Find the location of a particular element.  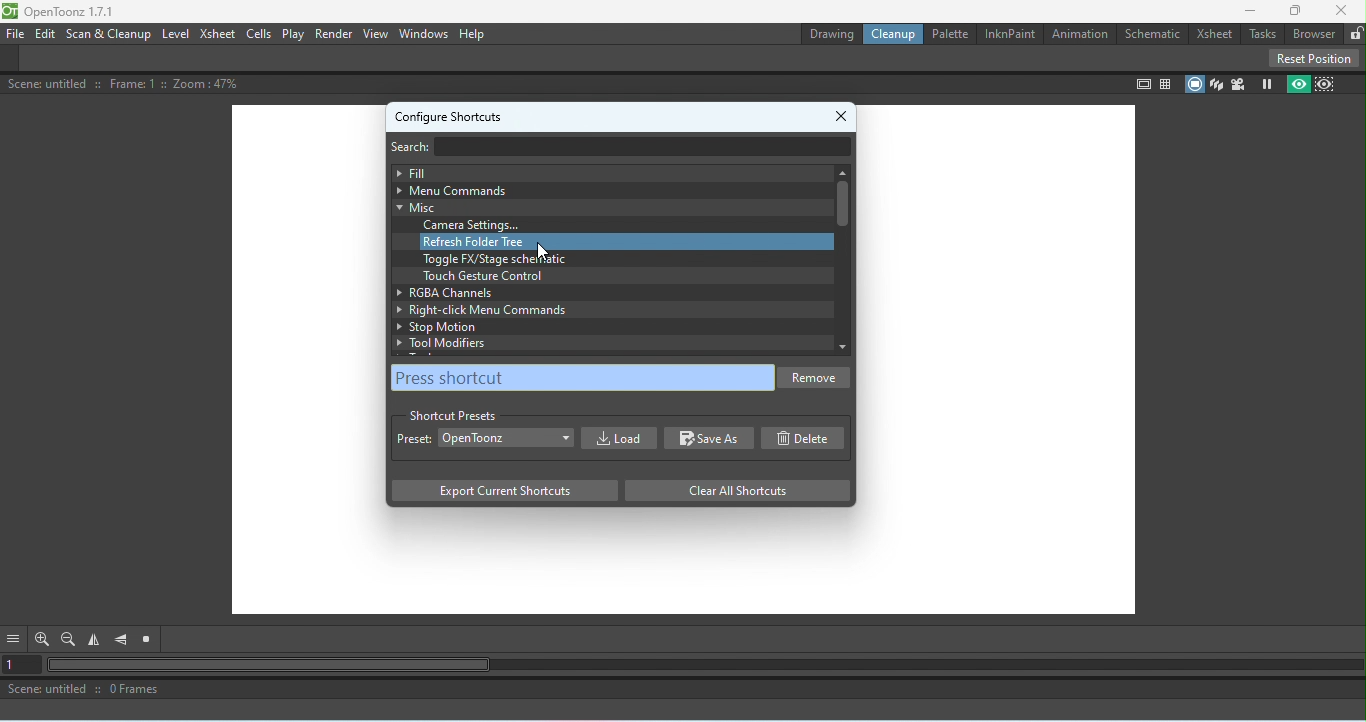

Tasks is located at coordinates (1262, 33).